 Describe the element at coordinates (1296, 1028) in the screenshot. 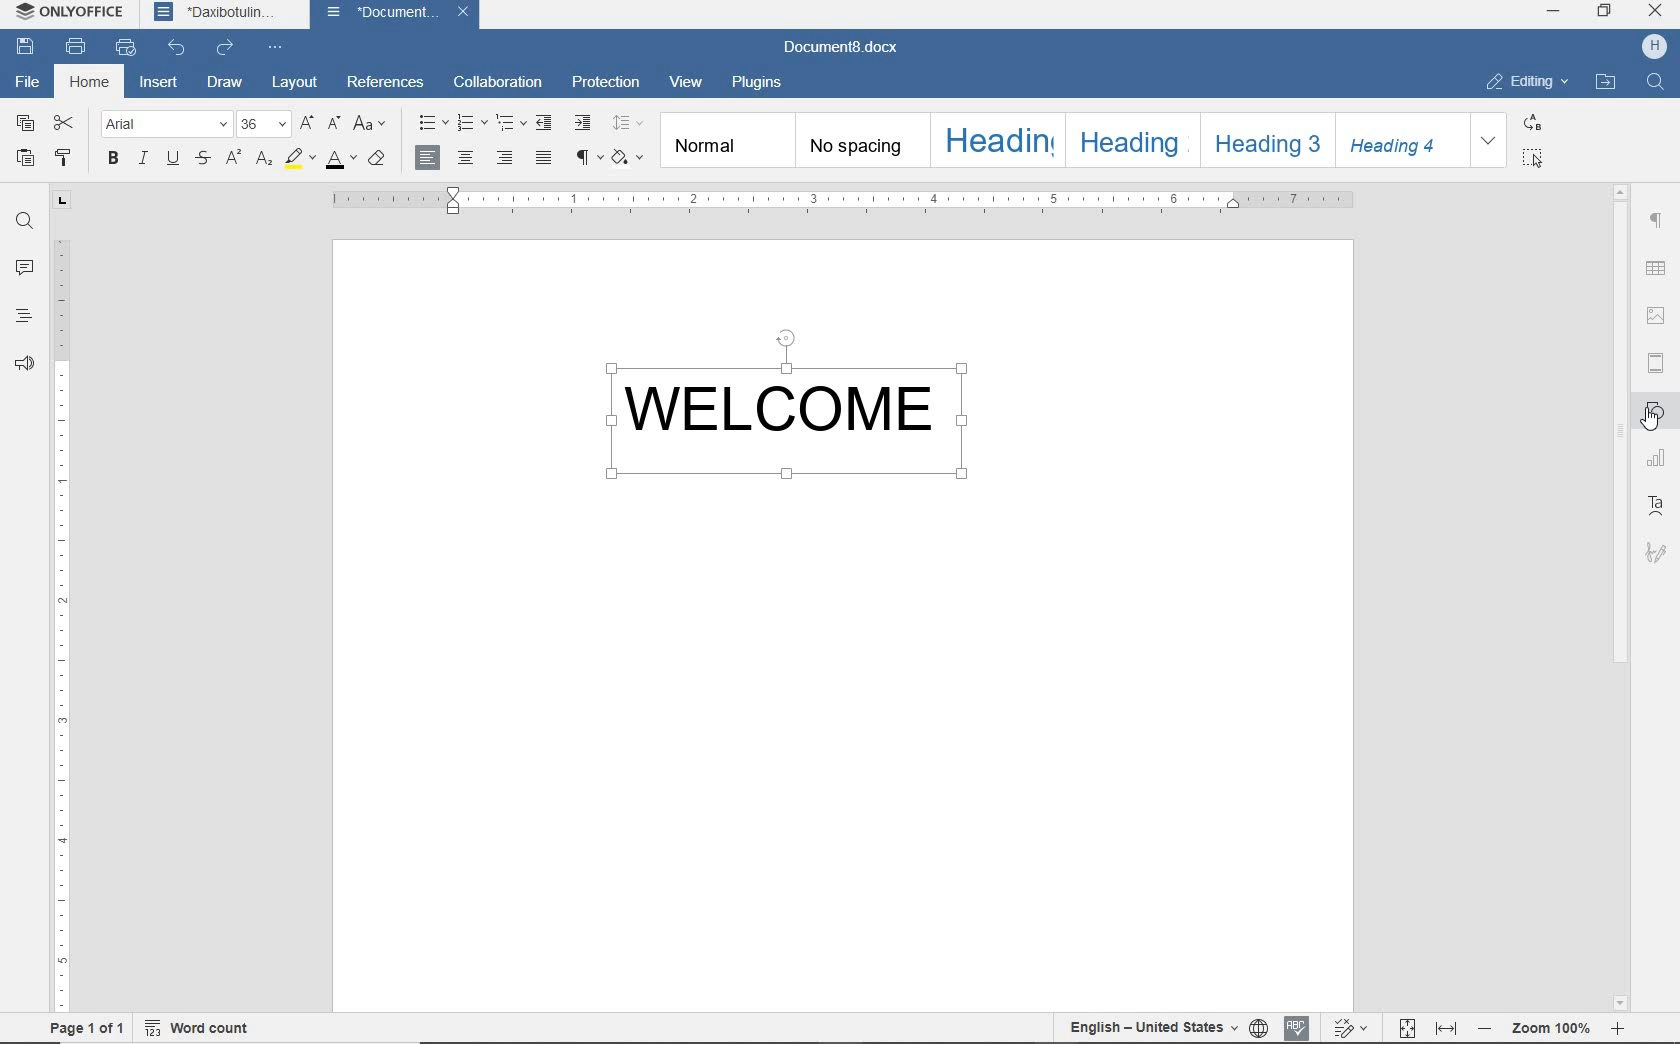

I see `SPELL CHECKING` at that location.